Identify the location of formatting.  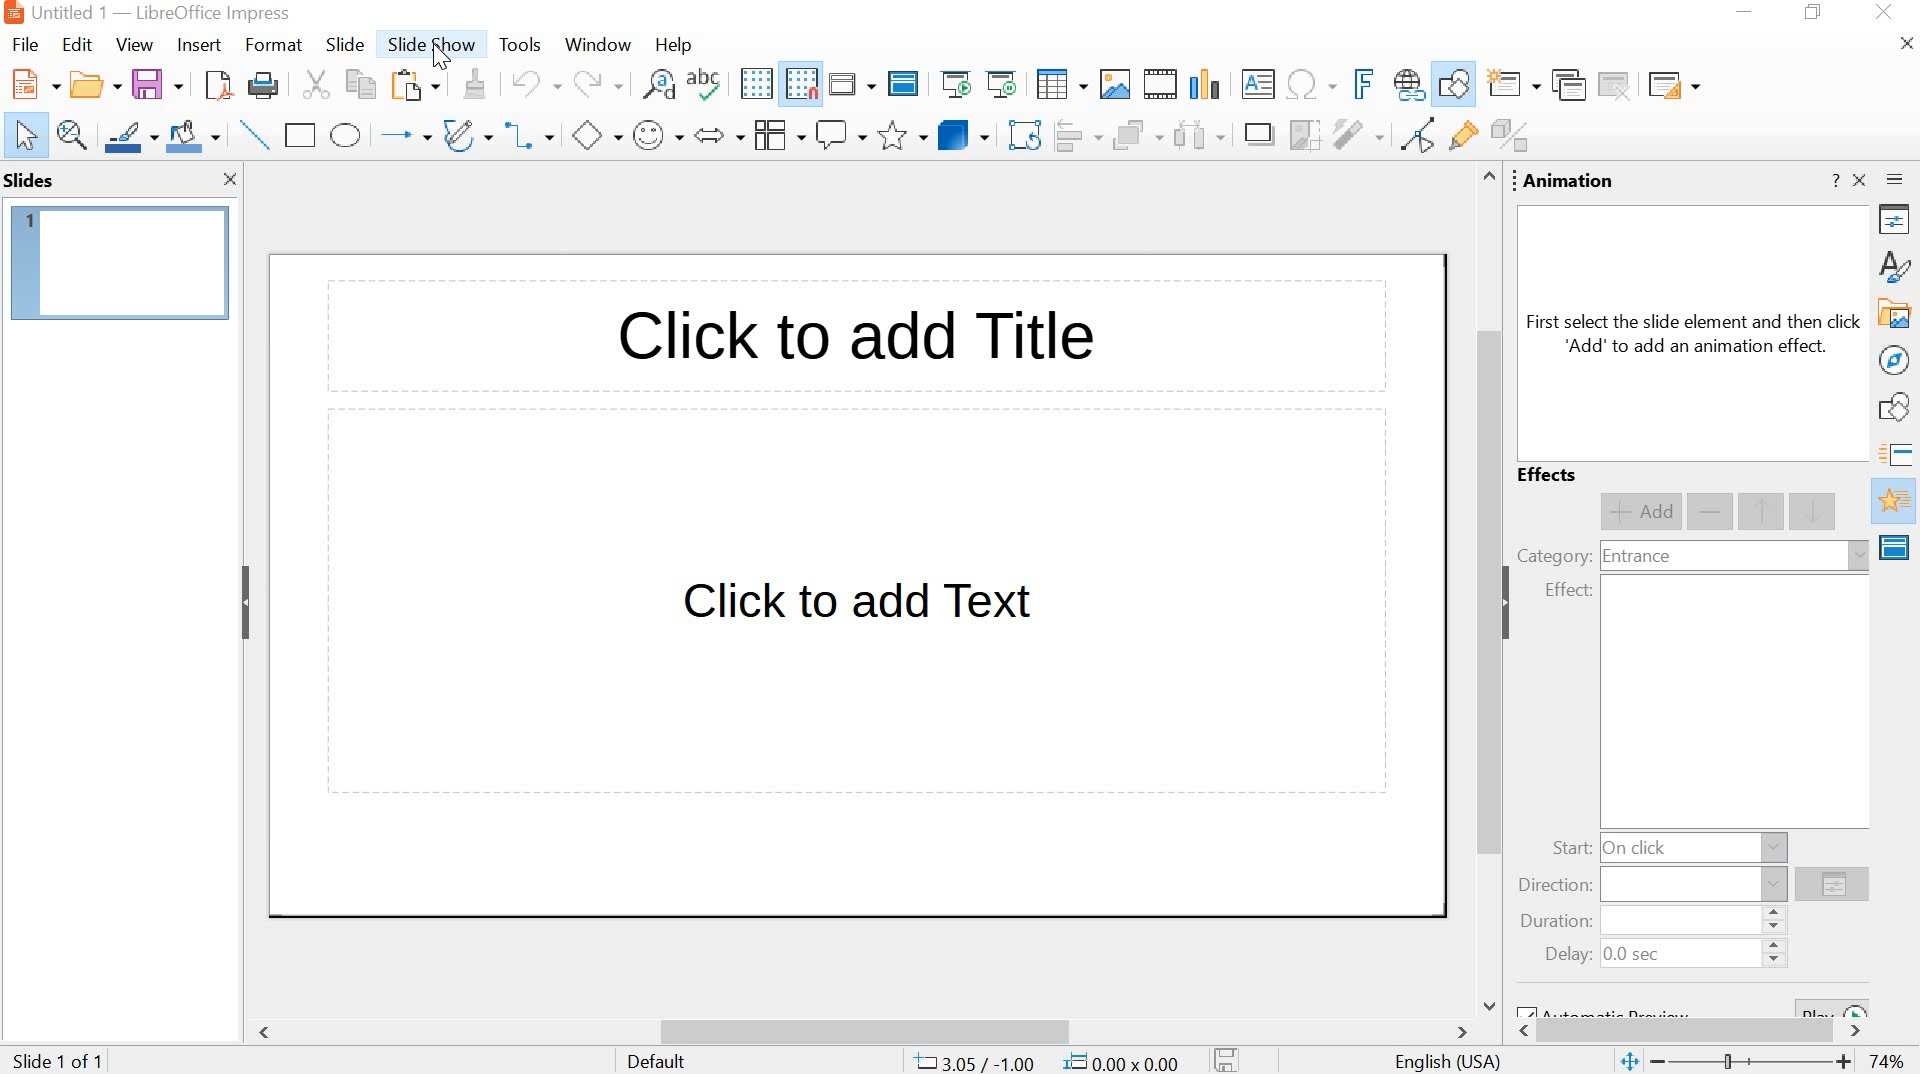
(472, 84).